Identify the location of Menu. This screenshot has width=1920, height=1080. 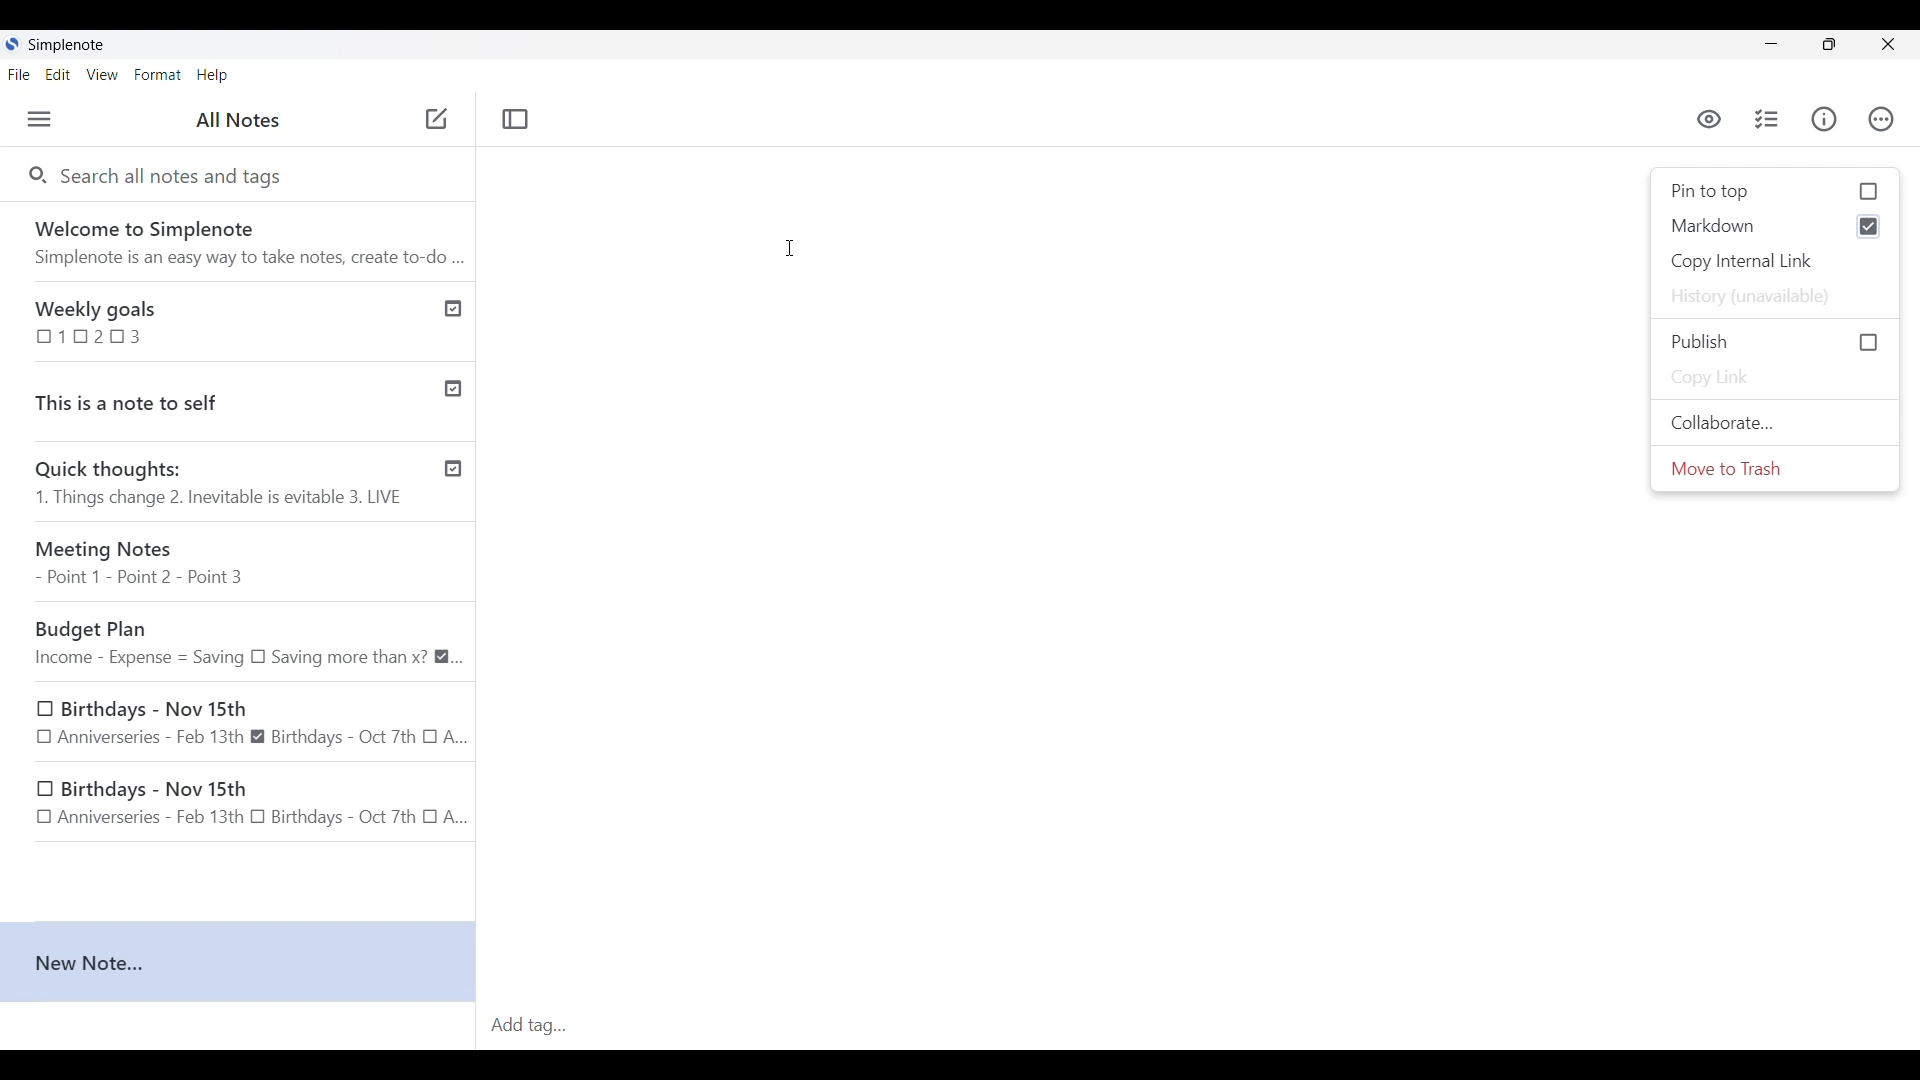
(39, 119).